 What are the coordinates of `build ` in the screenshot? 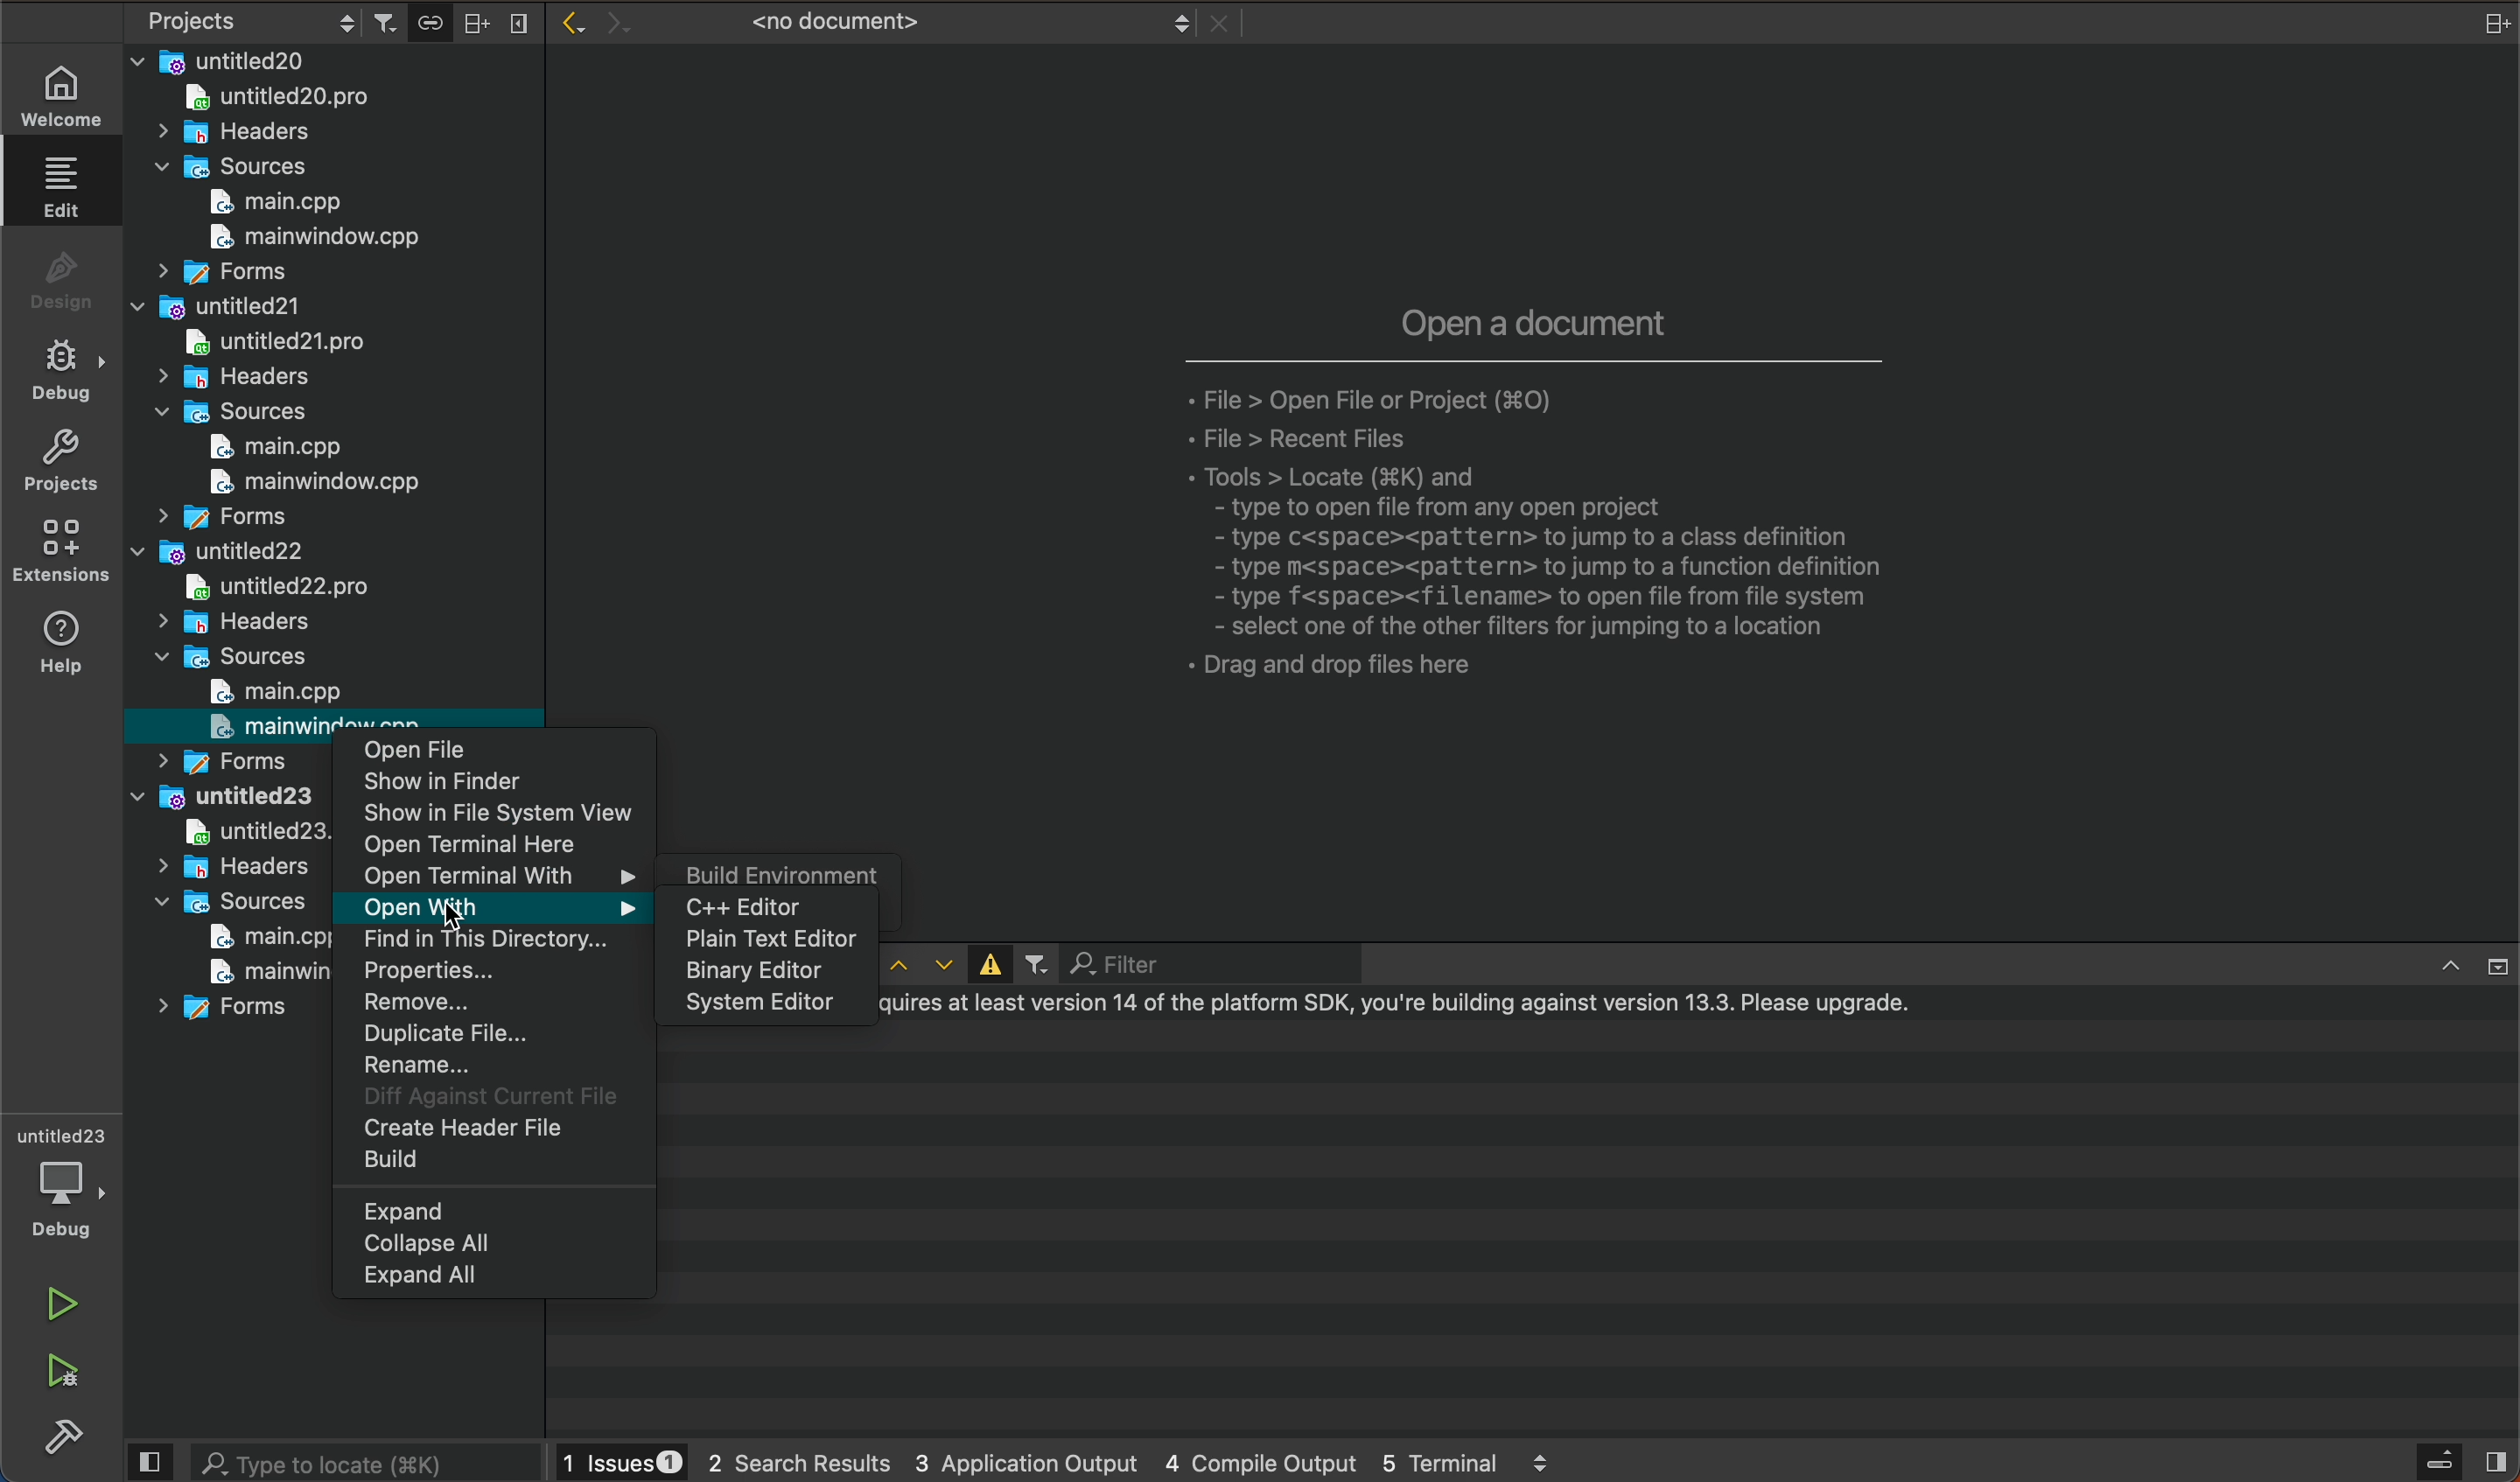 It's located at (59, 1435).